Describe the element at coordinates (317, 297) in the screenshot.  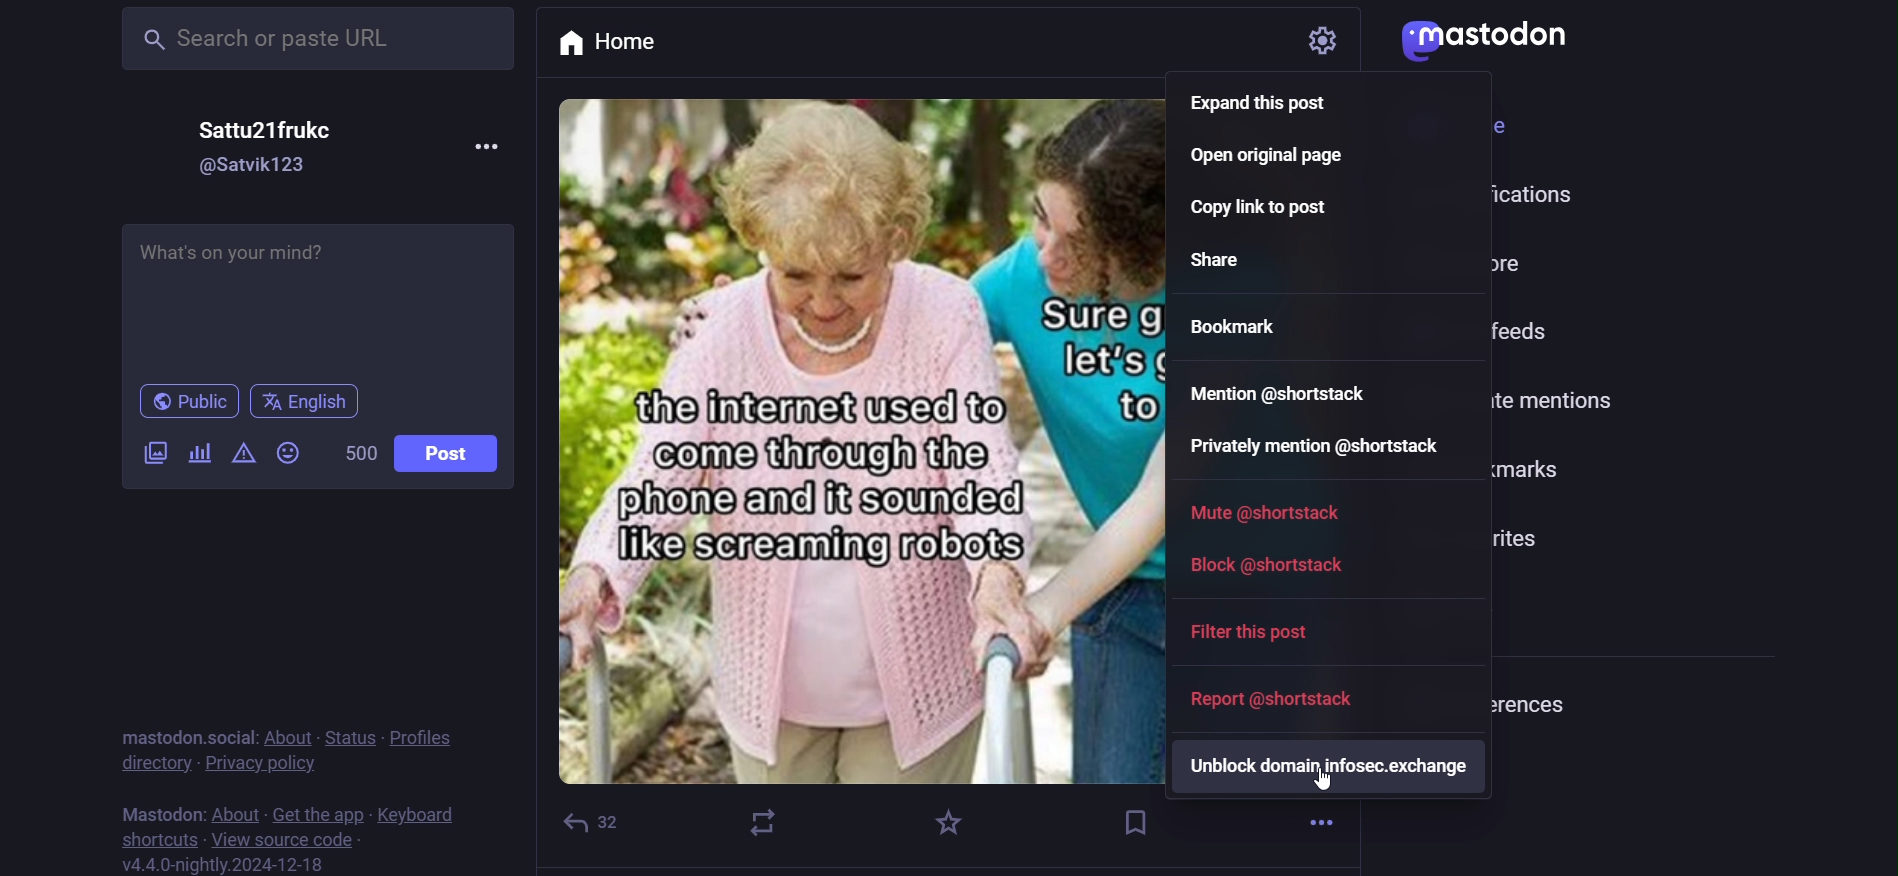
I see `post here` at that location.